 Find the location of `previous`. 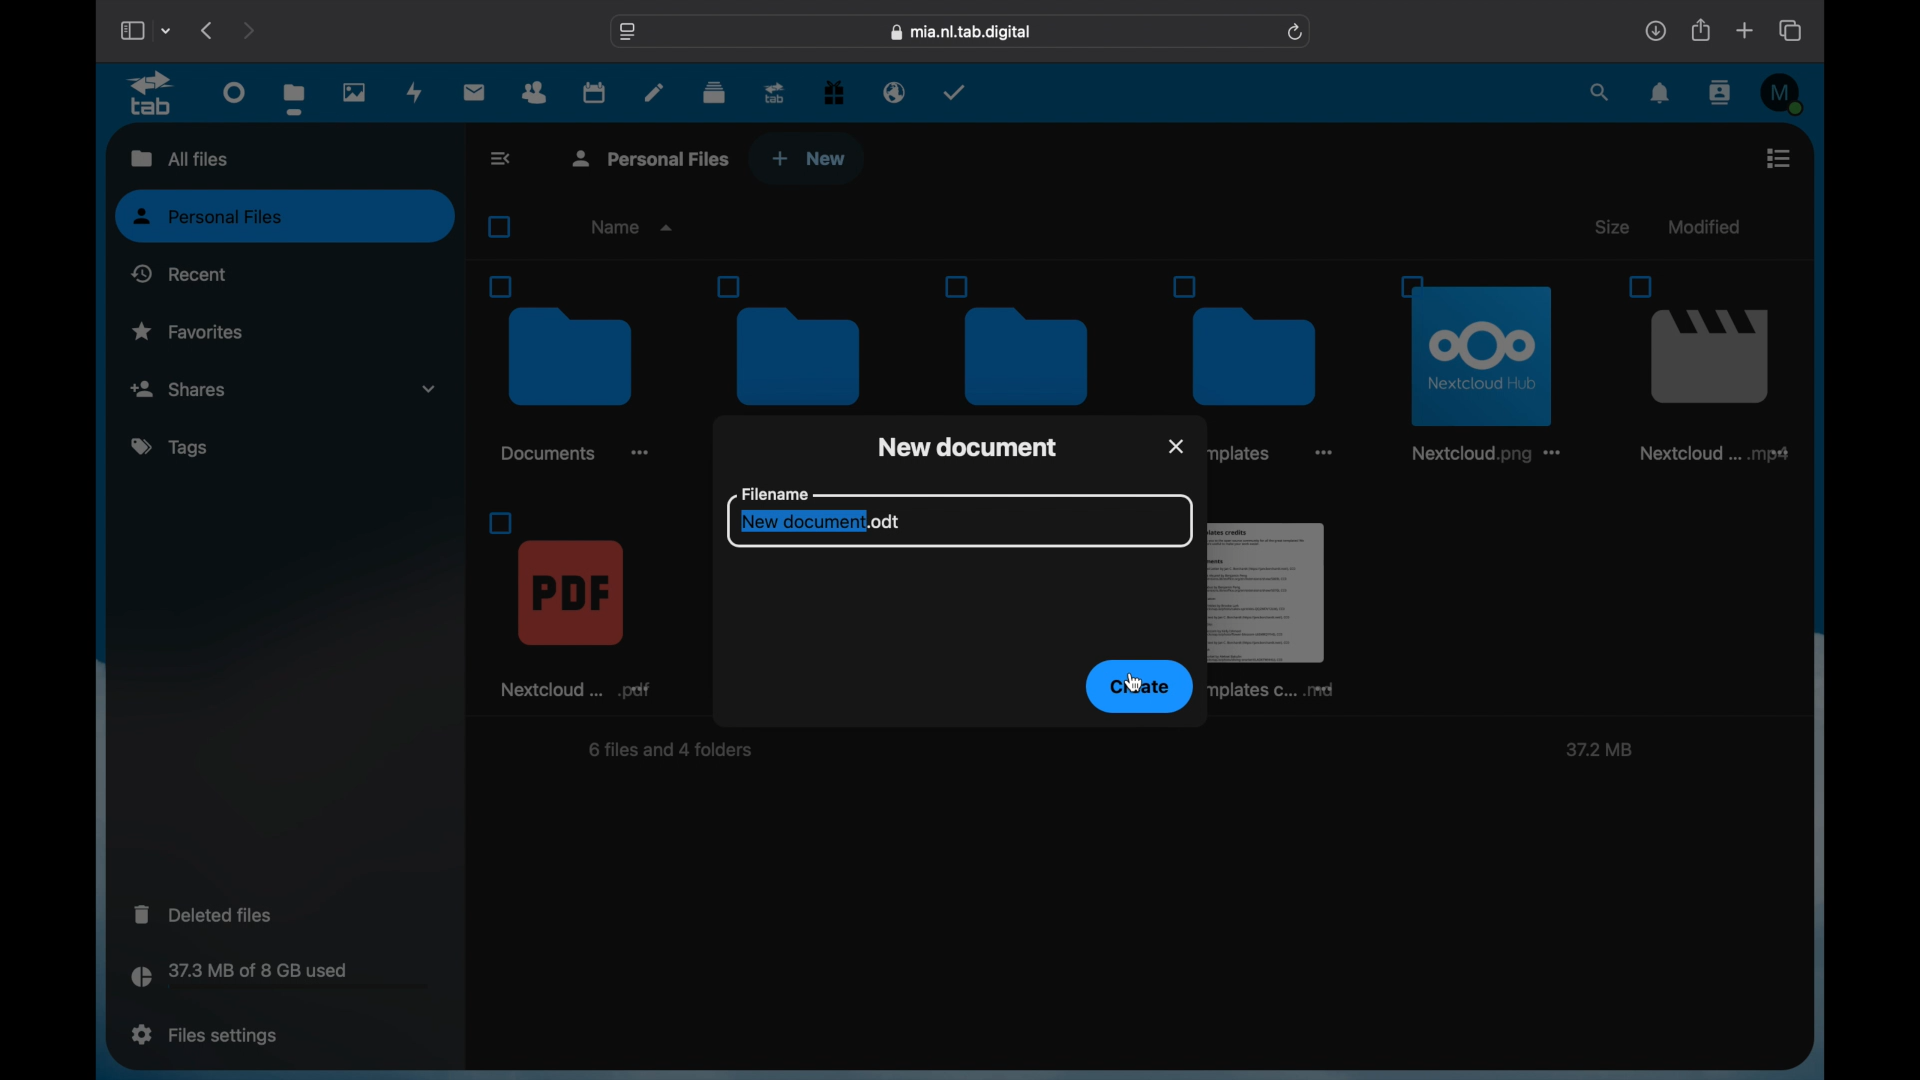

previous is located at coordinates (208, 30).